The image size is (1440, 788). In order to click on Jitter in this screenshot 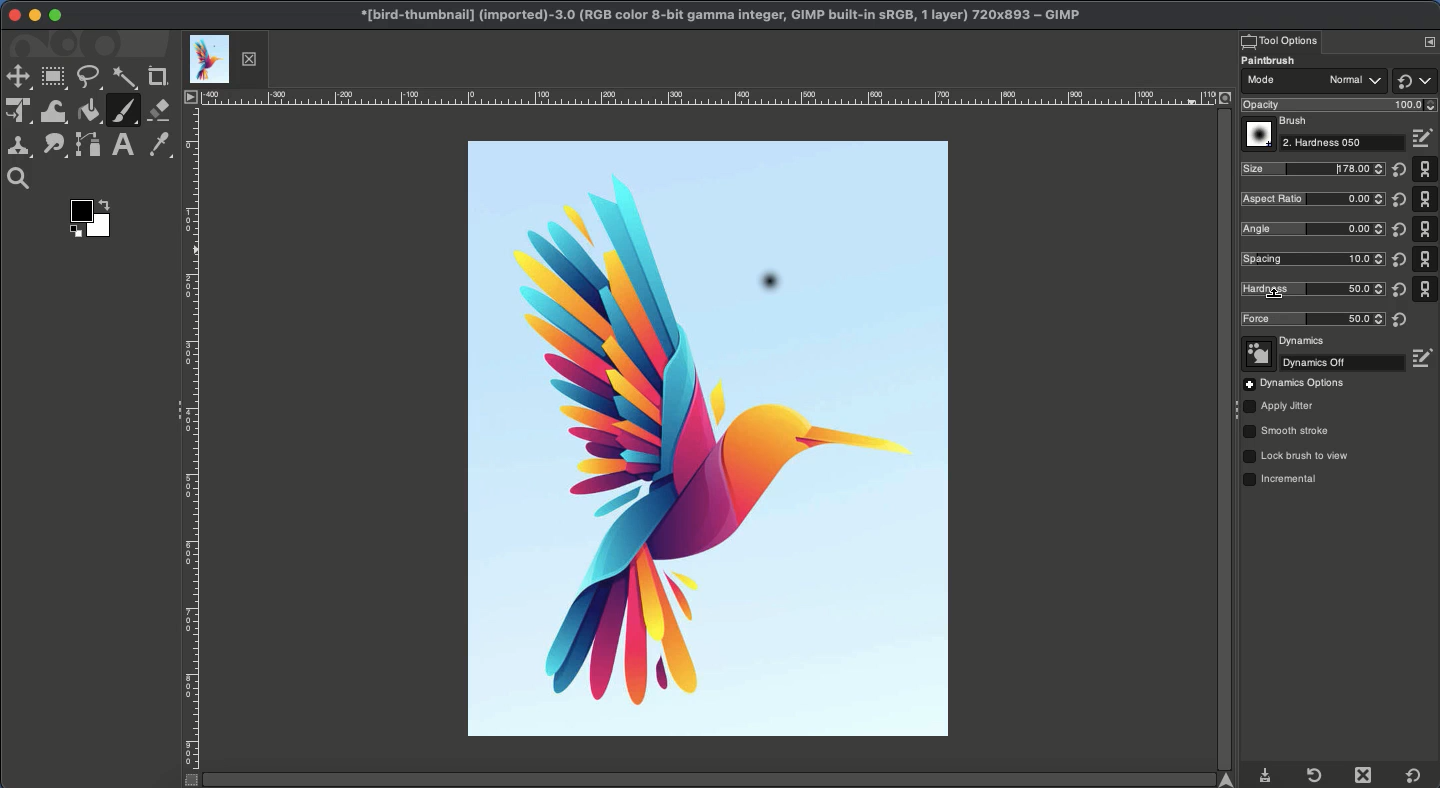, I will do `click(1279, 408)`.